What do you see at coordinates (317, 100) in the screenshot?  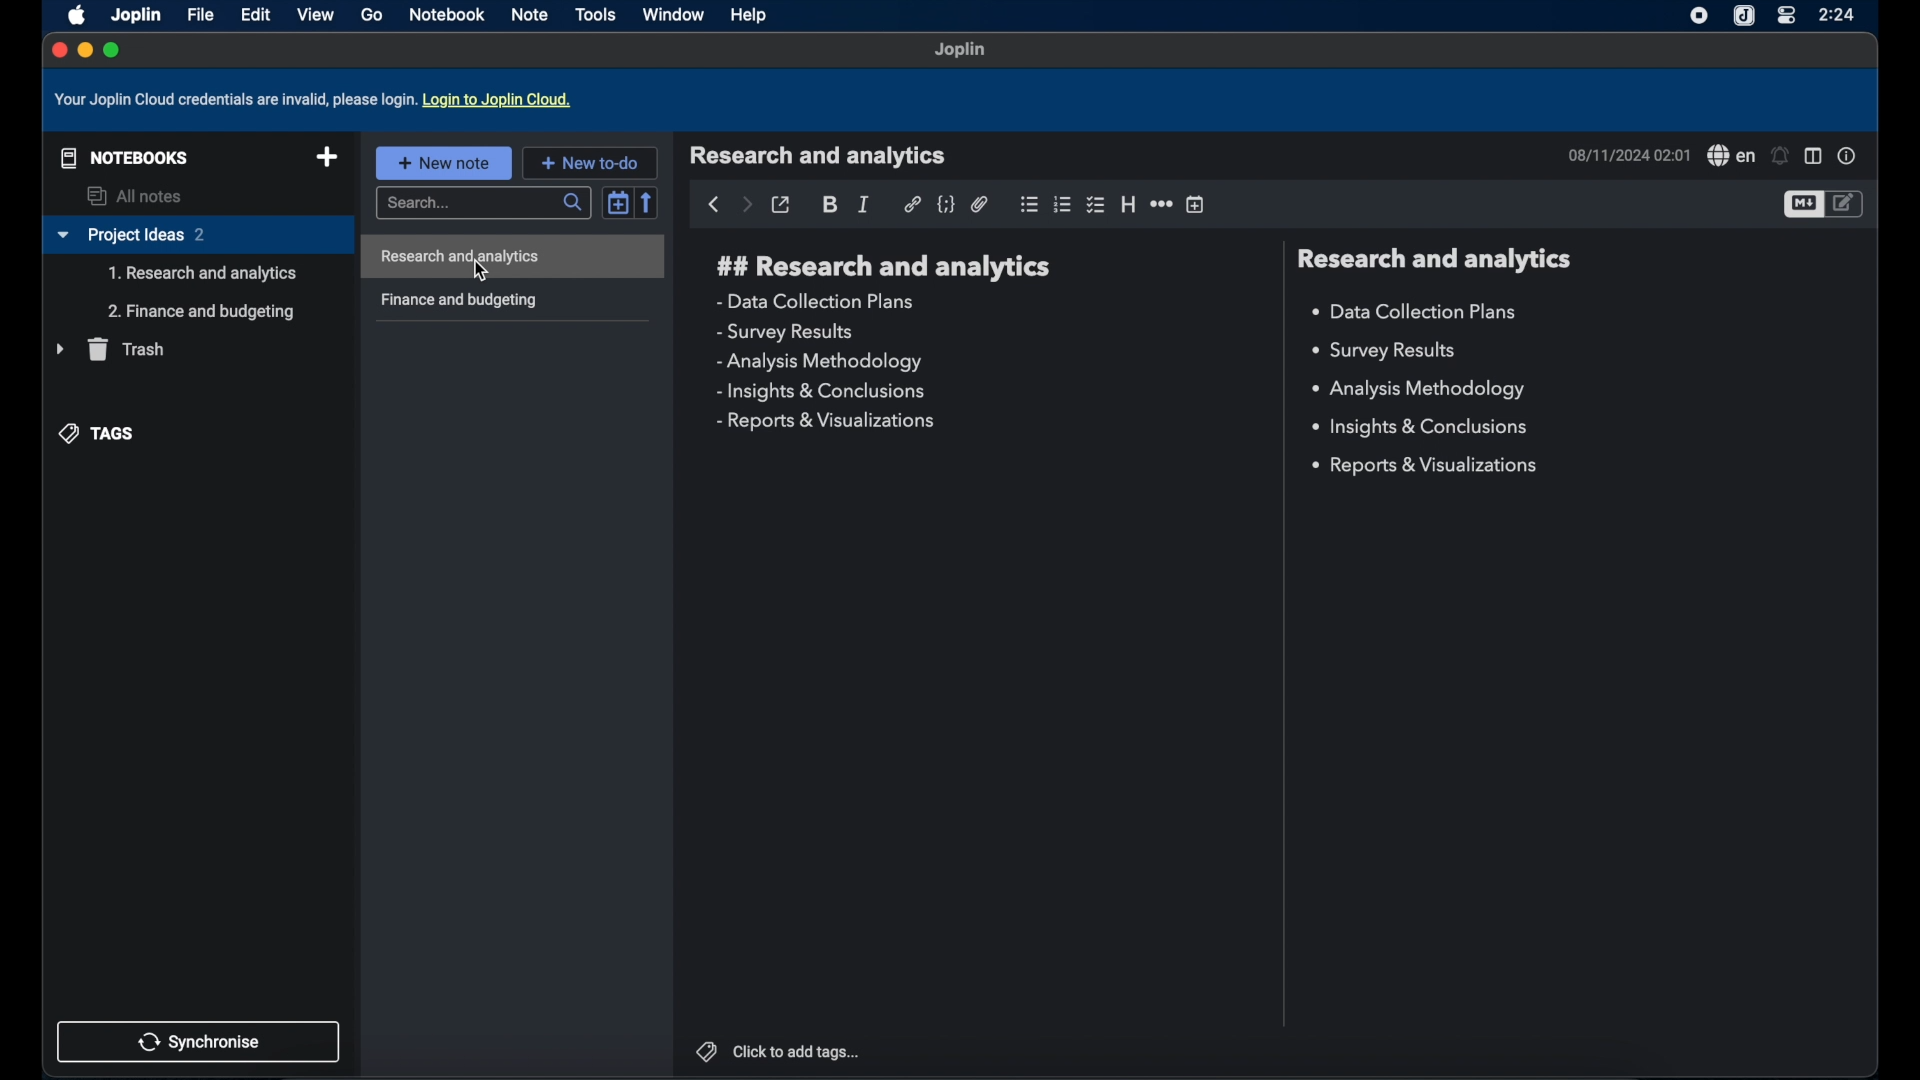 I see `your joplin cloud credentials are invalid, please log in.  Login to joplin cloud` at bounding box center [317, 100].